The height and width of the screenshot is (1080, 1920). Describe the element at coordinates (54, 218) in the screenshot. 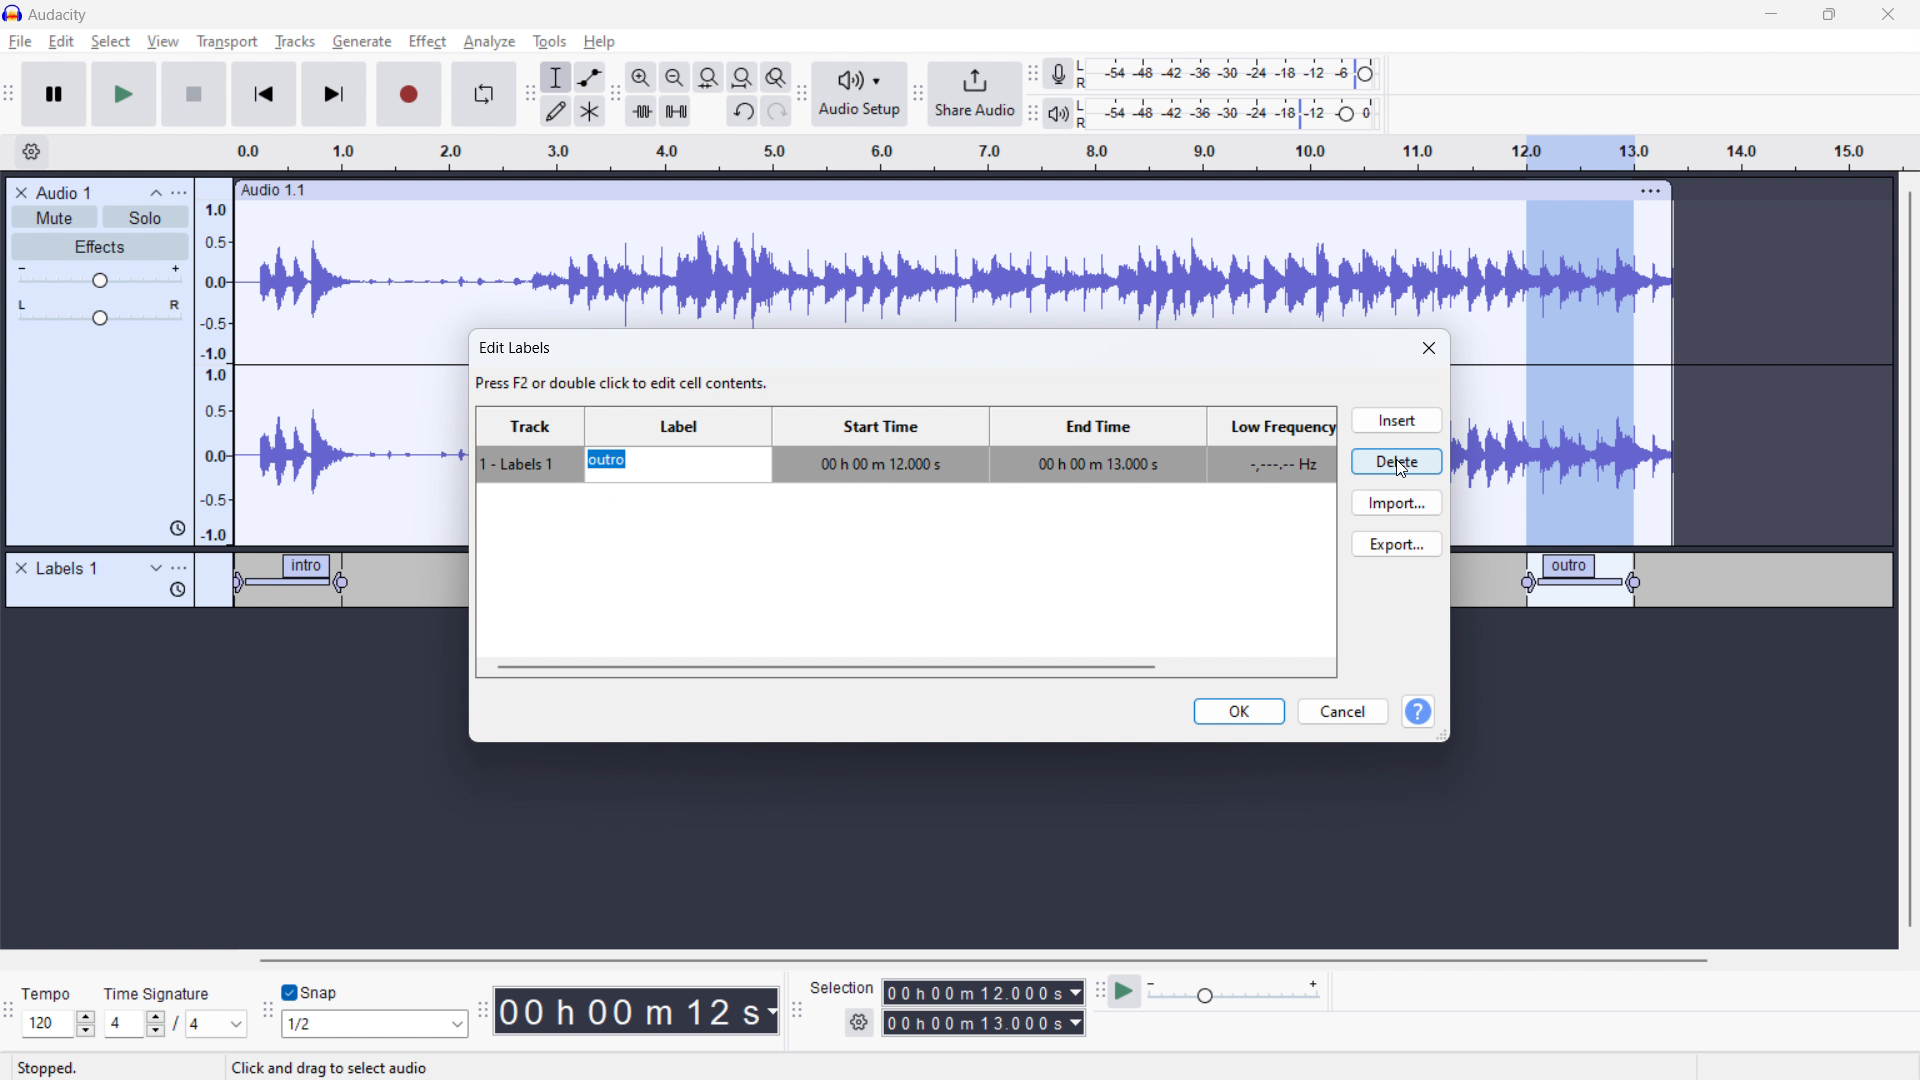

I see `mute` at that location.